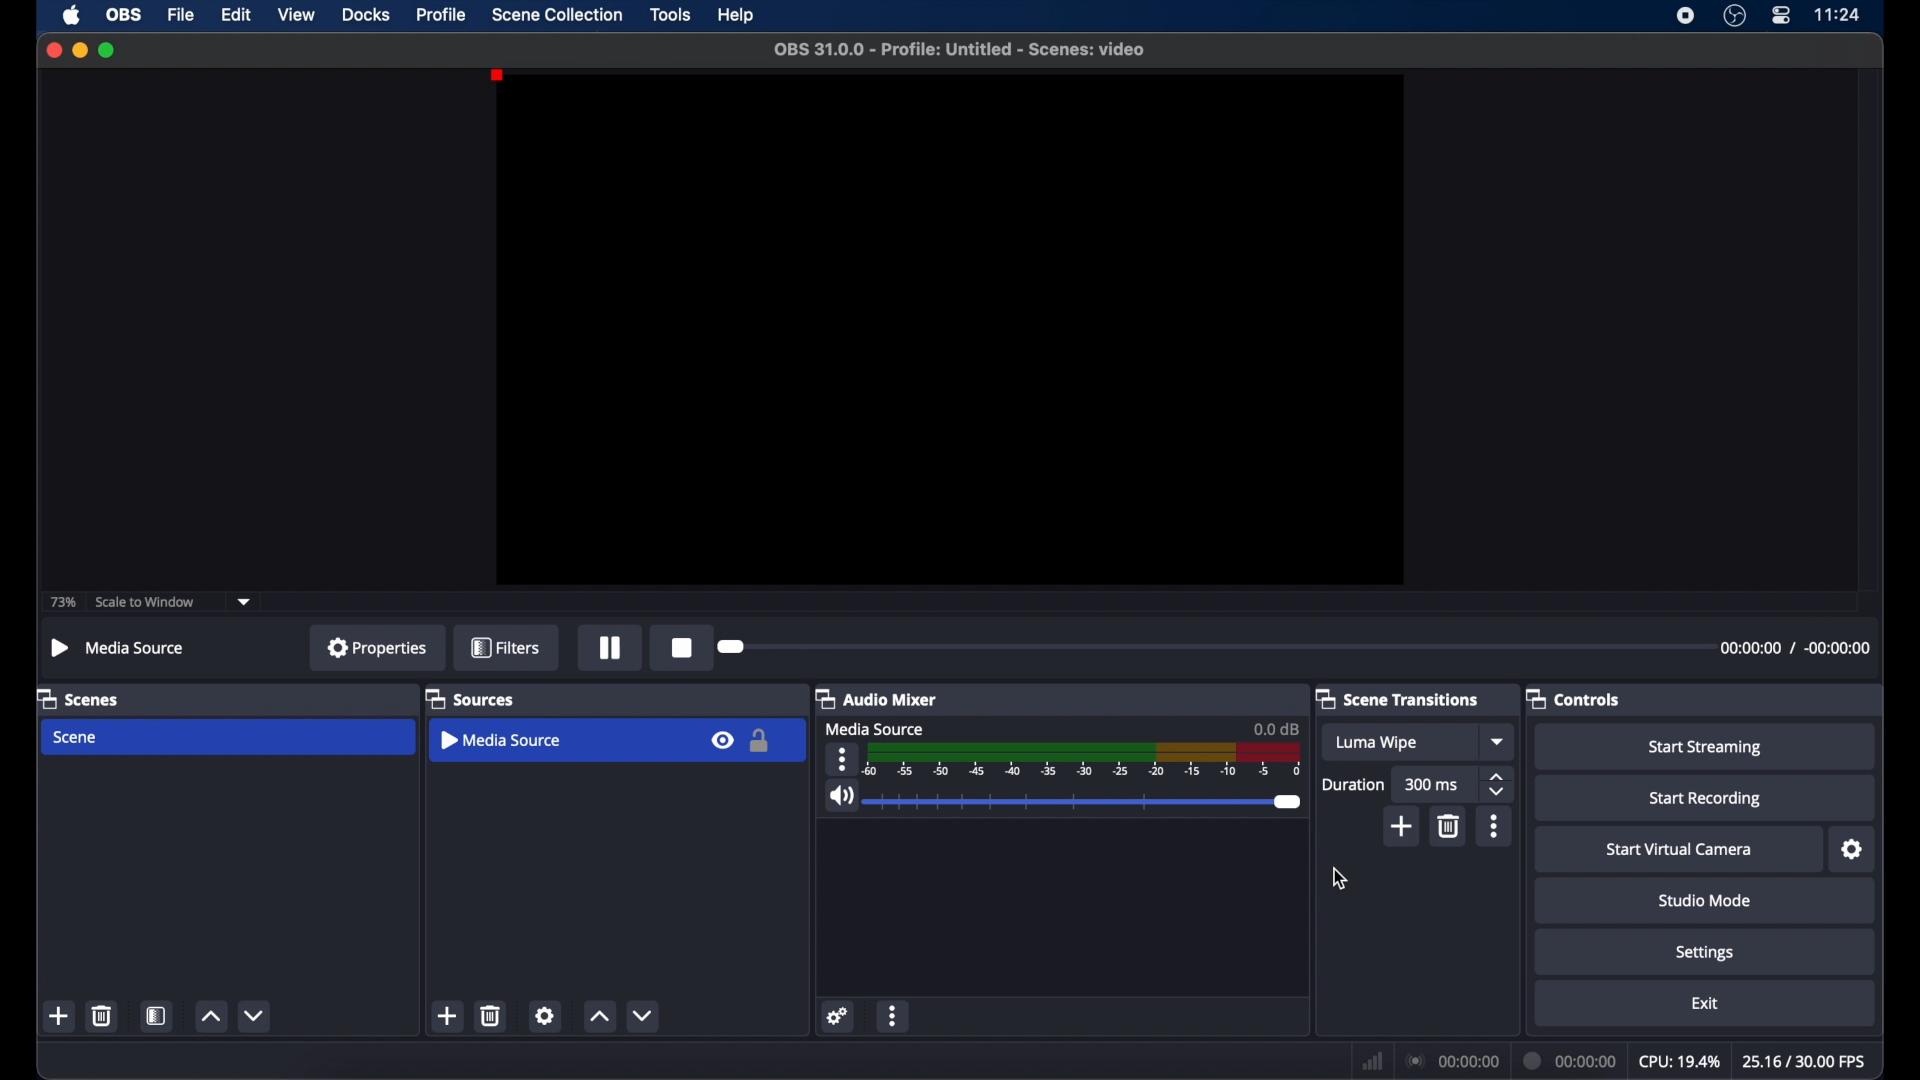  Describe the element at coordinates (1499, 741) in the screenshot. I see `dropdown` at that location.